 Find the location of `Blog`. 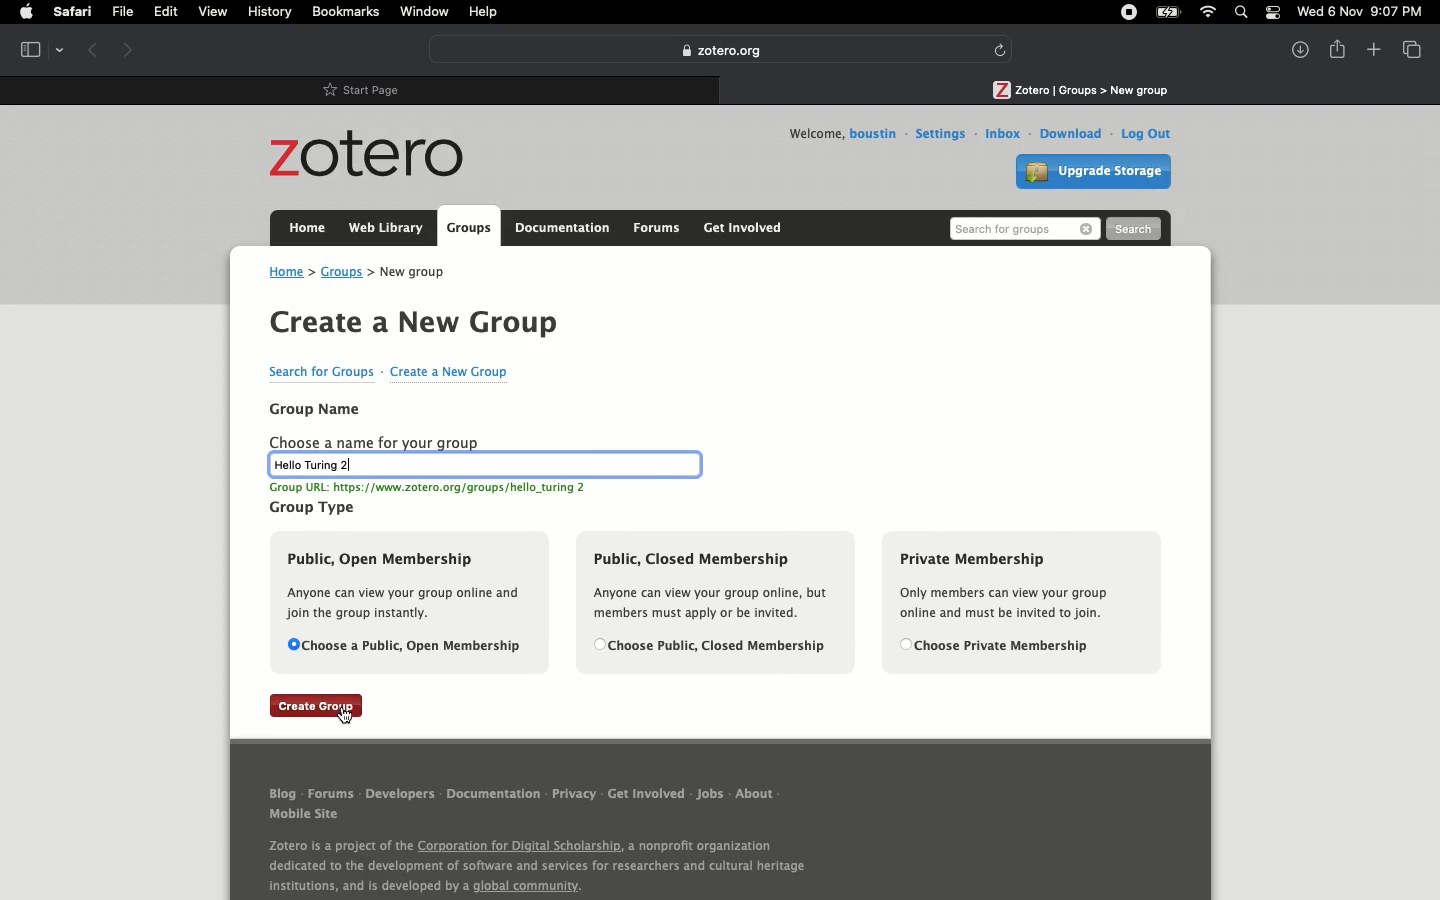

Blog is located at coordinates (281, 795).